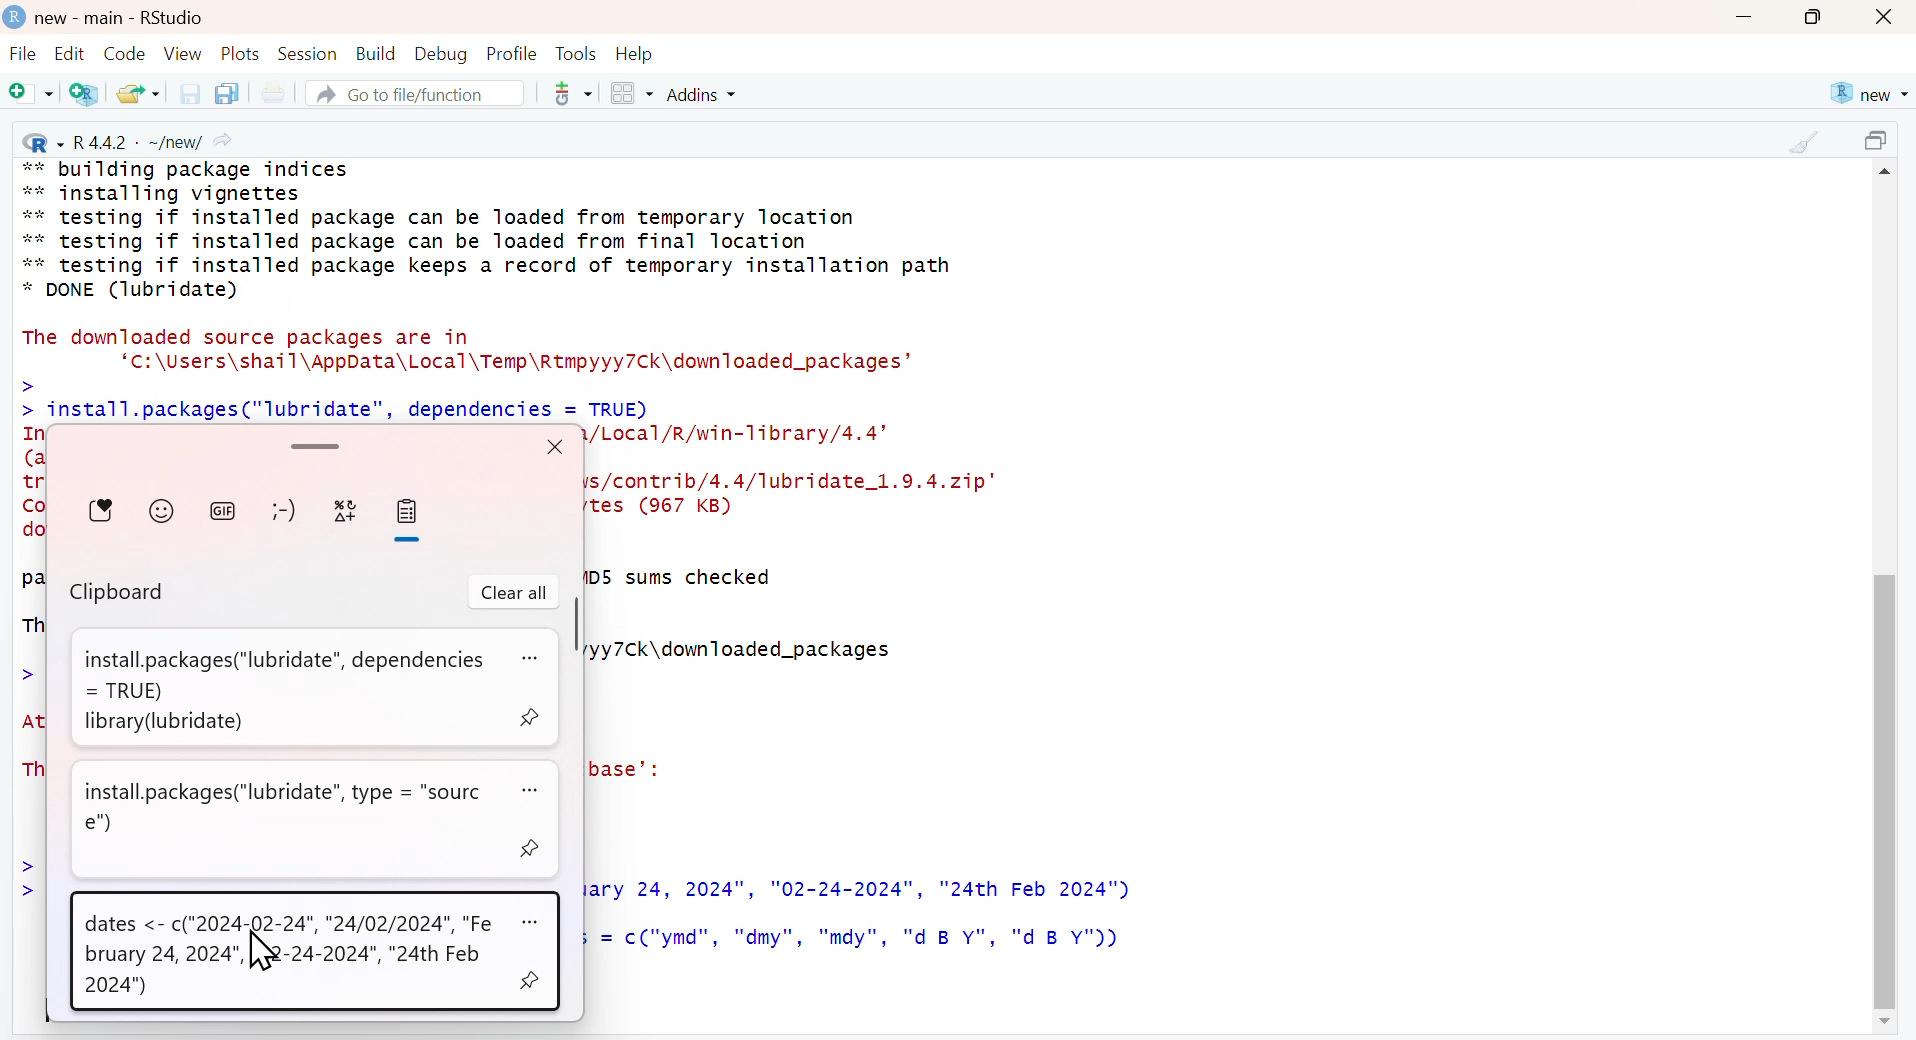 The image size is (1916, 1040). Describe the element at coordinates (282, 511) in the screenshot. I see `Emoticon` at that location.